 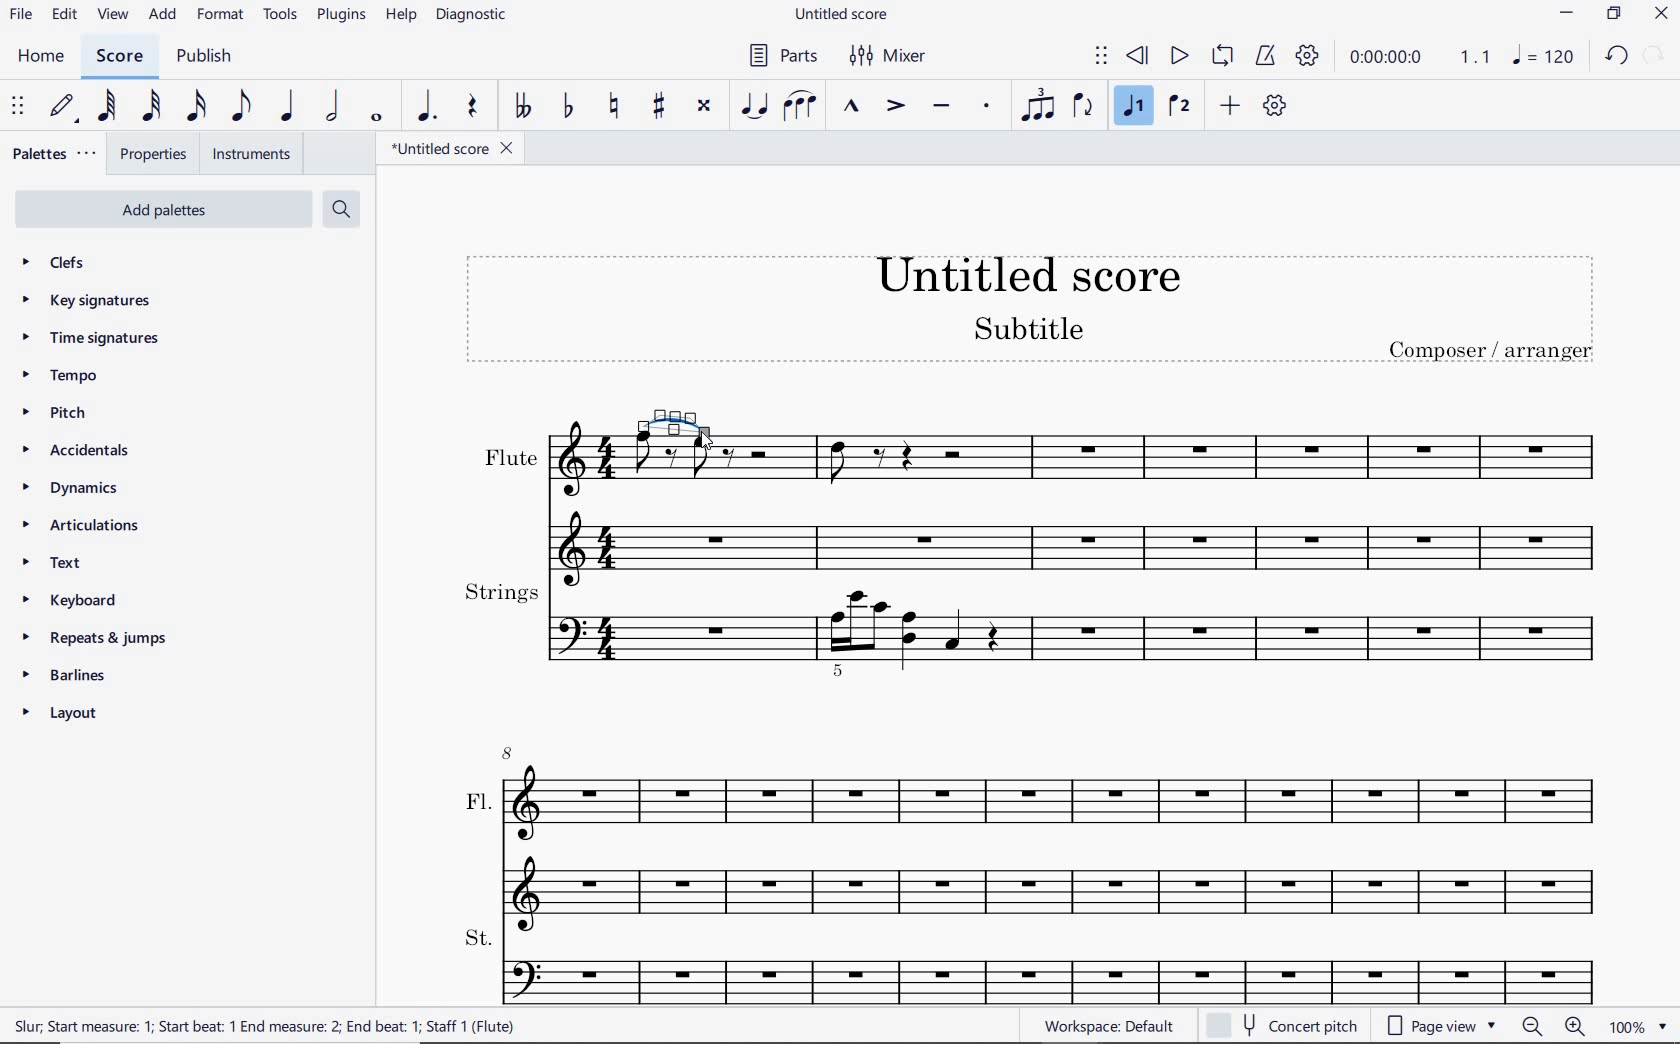 What do you see at coordinates (218, 16) in the screenshot?
I see `format` at bounding box center [218, 16].